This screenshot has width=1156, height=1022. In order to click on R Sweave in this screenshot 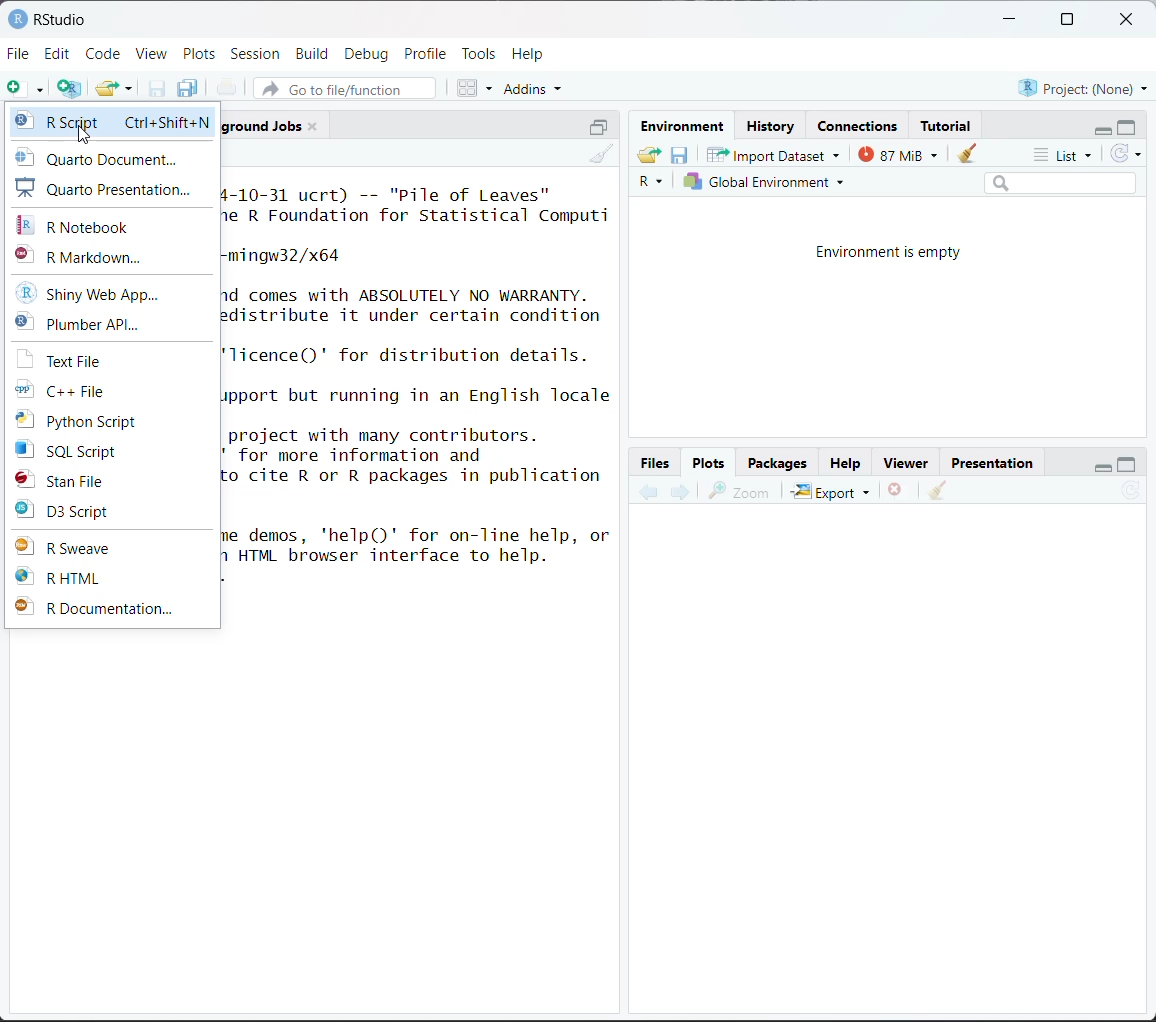, I will do `click(66, 546)`.